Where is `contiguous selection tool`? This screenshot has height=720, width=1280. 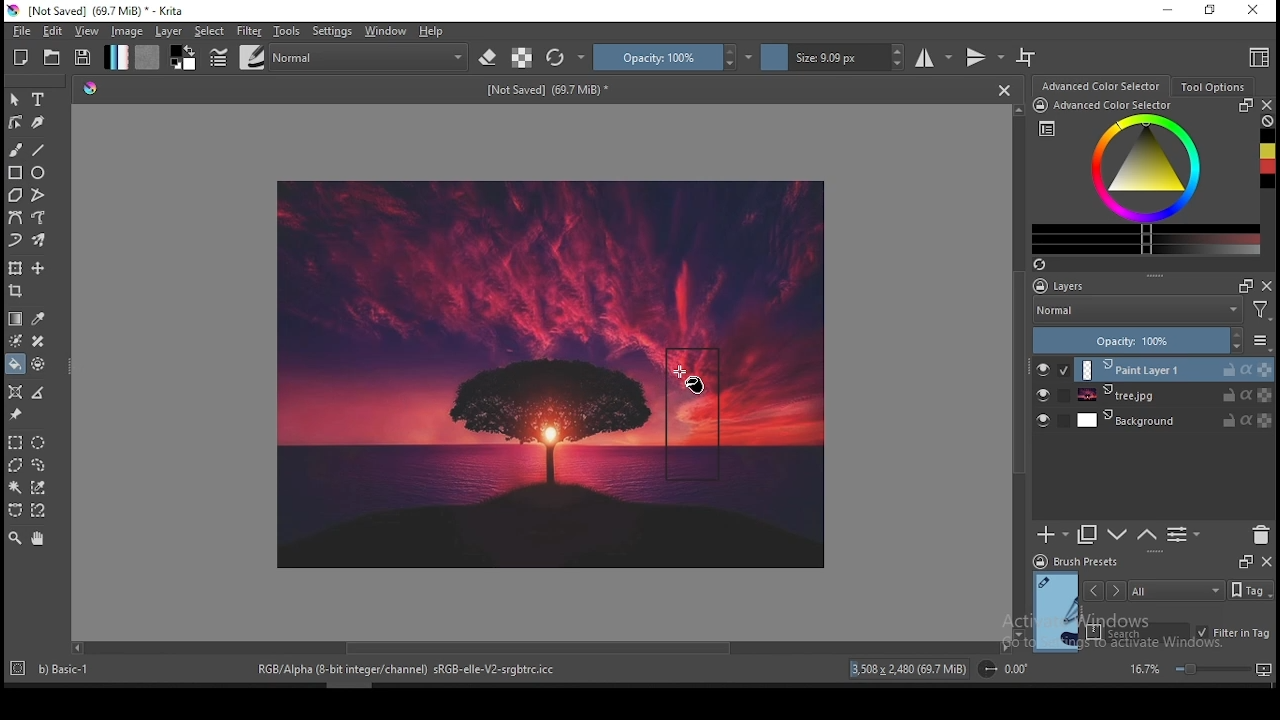 contiguous selection tool is located at coordinates (15, 488).